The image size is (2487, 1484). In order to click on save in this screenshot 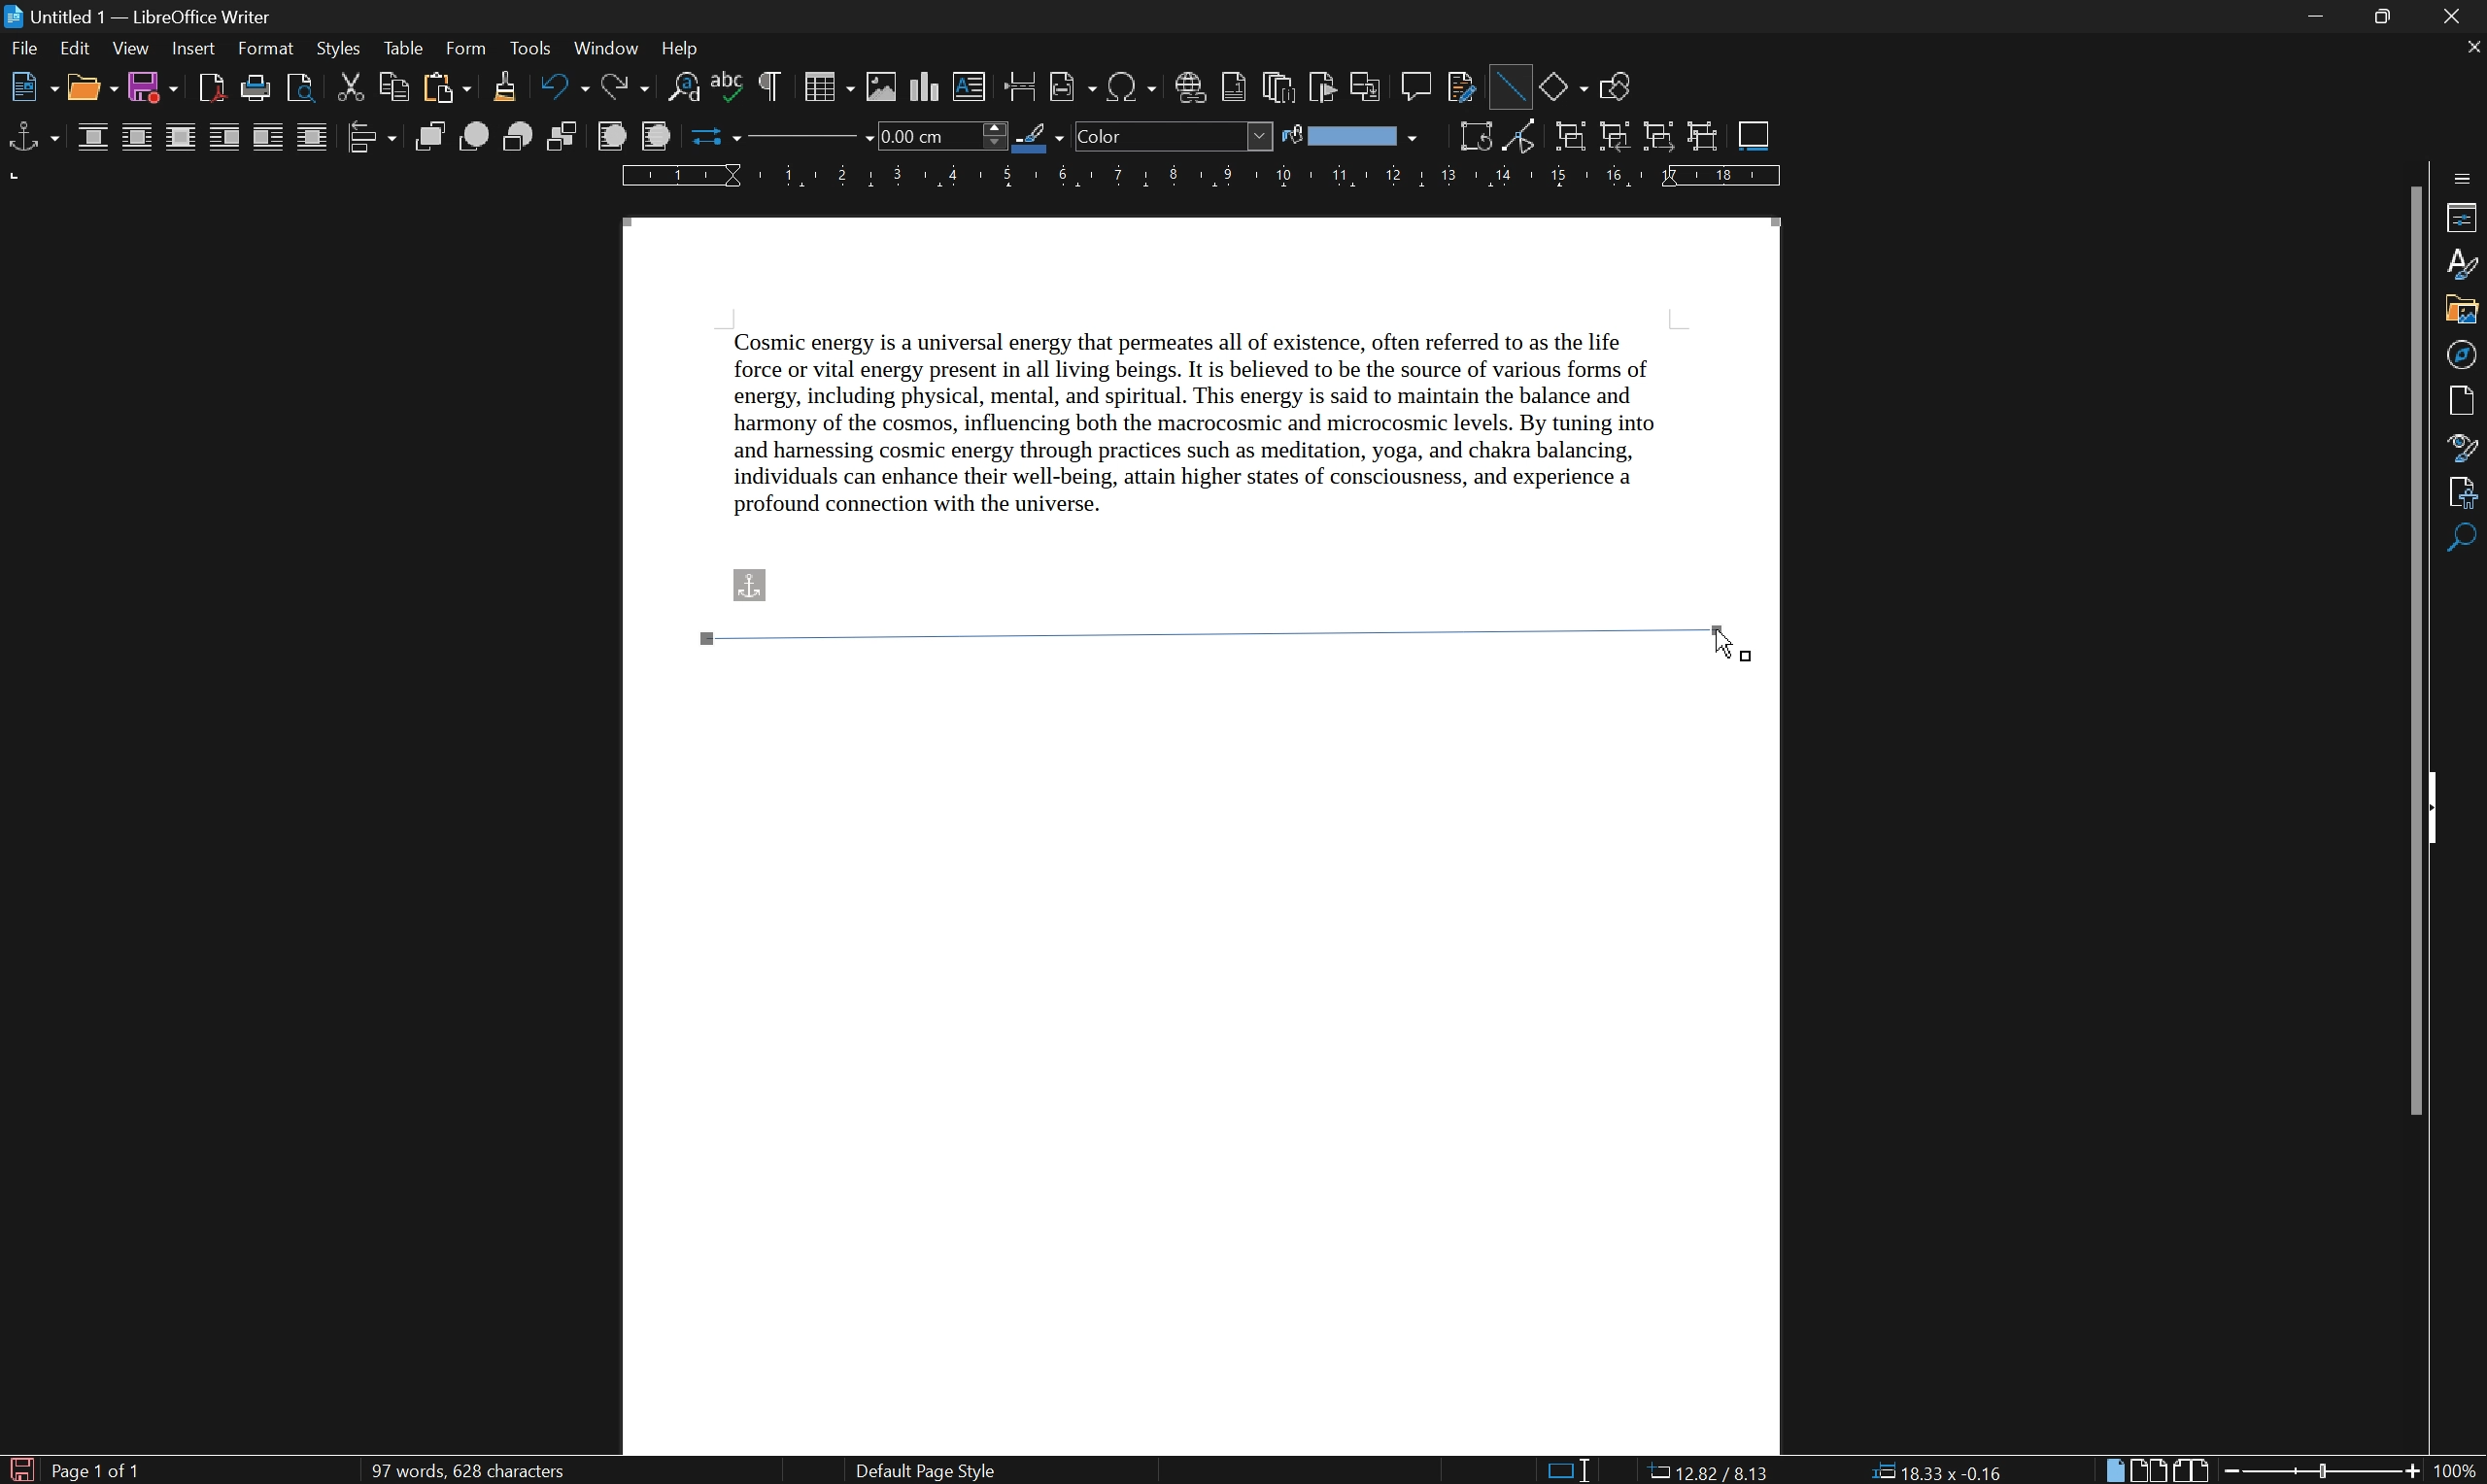, I will do `click(155, 89)`.